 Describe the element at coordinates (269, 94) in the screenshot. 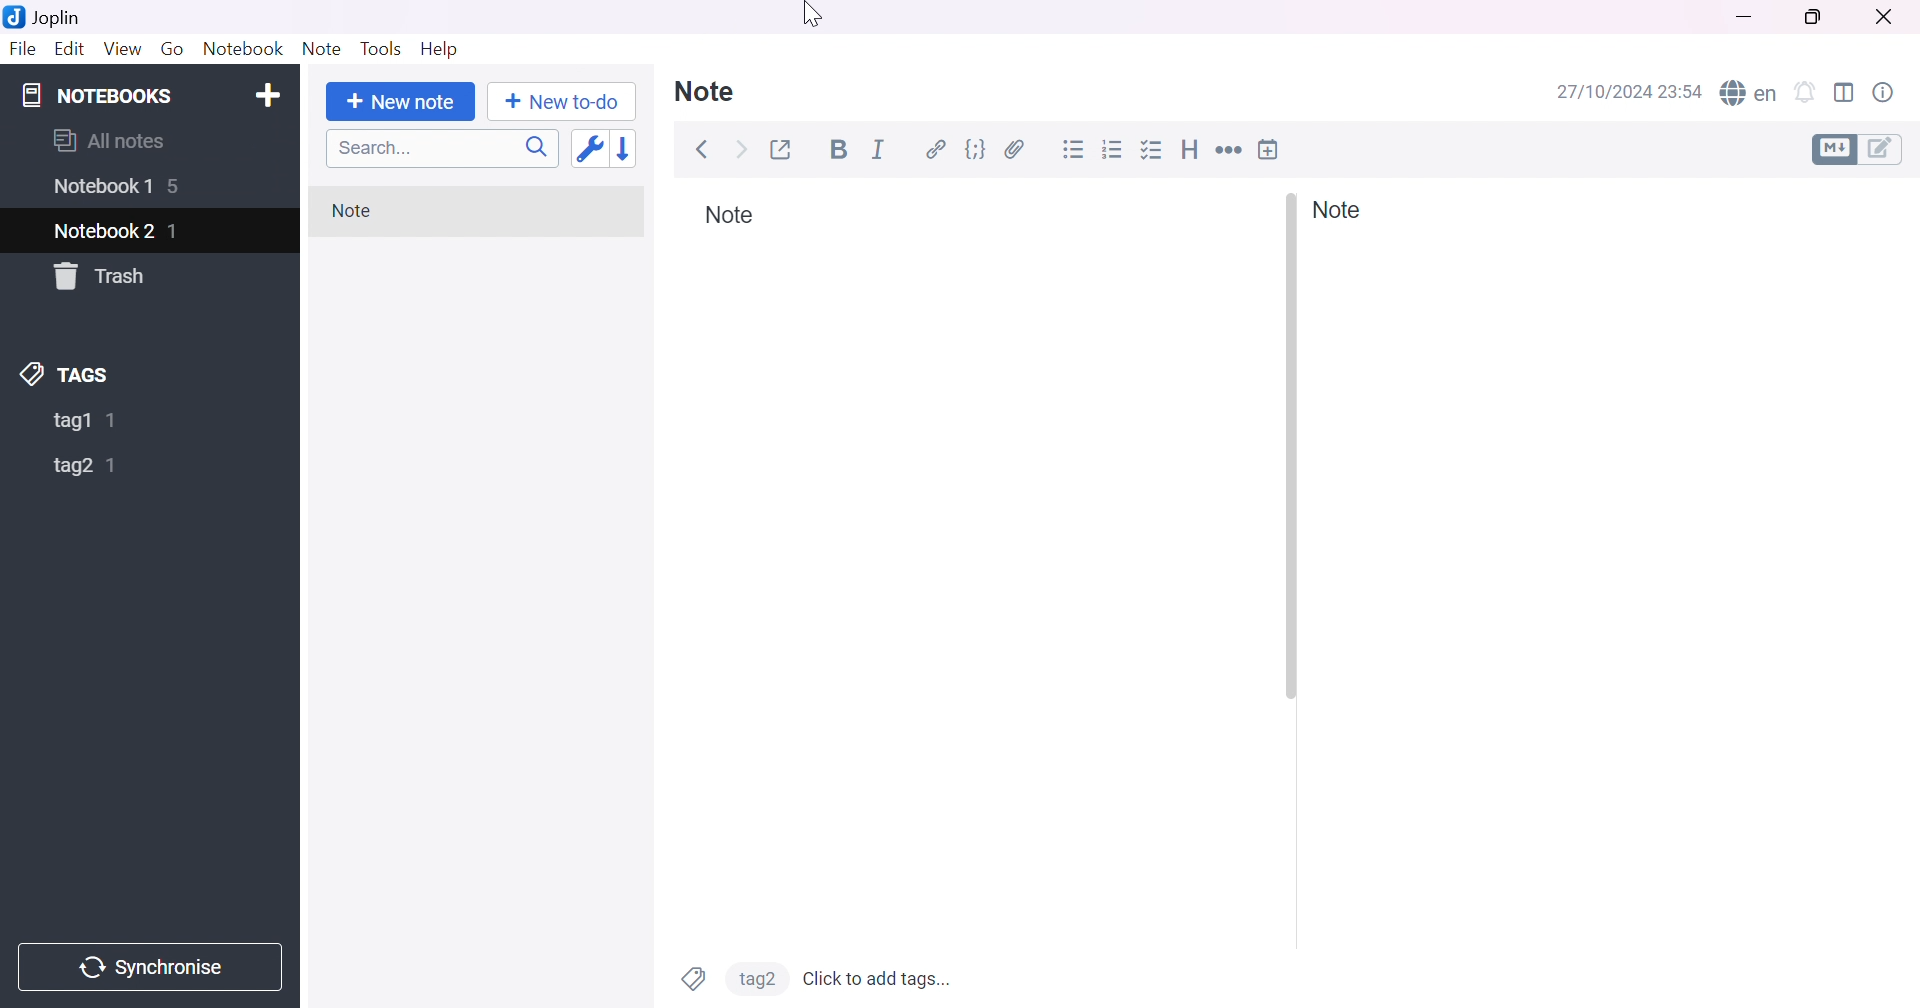

I see `Add notebook` at that location.